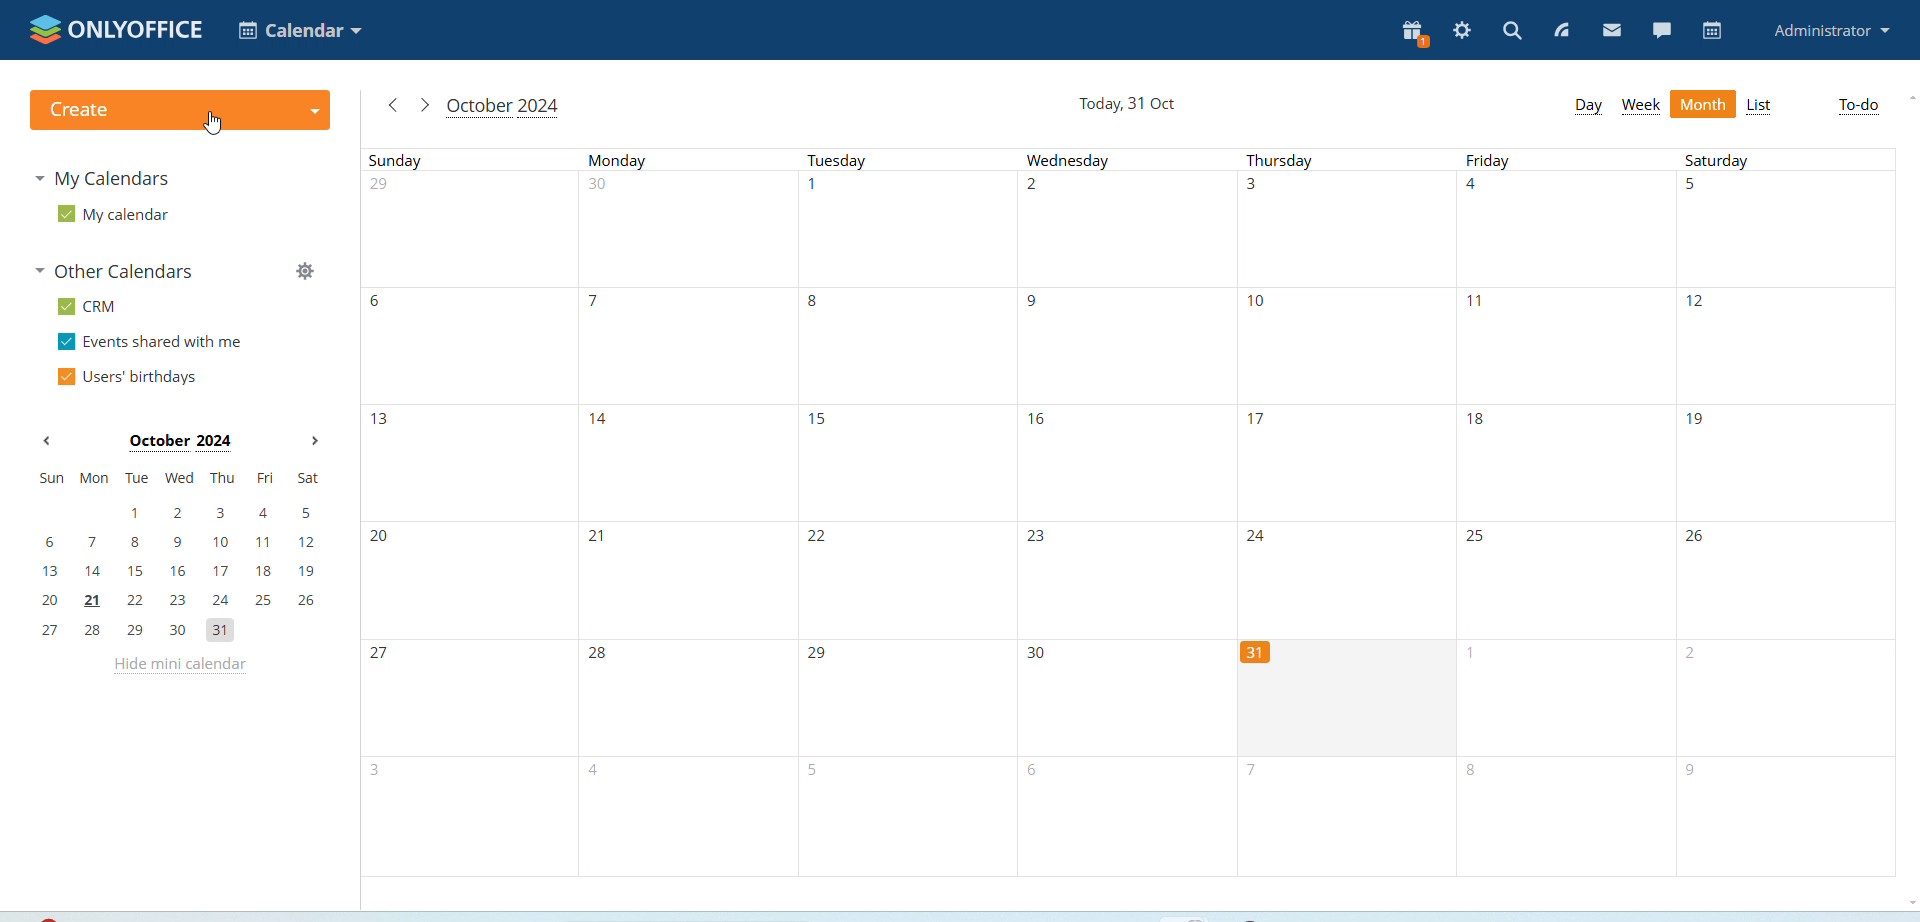 This screenshot has height=922, width=1920. I want to click on calendar, so click(1714, 30).